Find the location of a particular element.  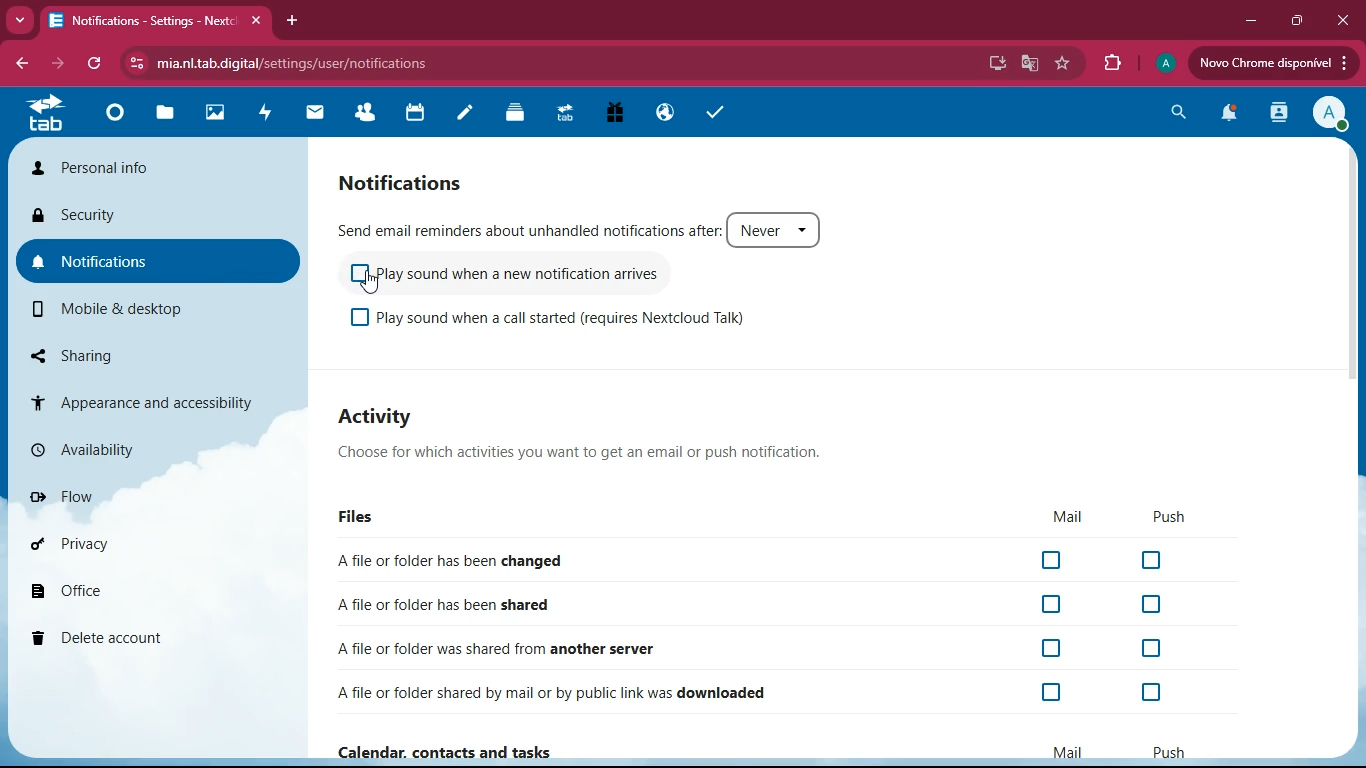

add tab is located at coordinates (289, 21).